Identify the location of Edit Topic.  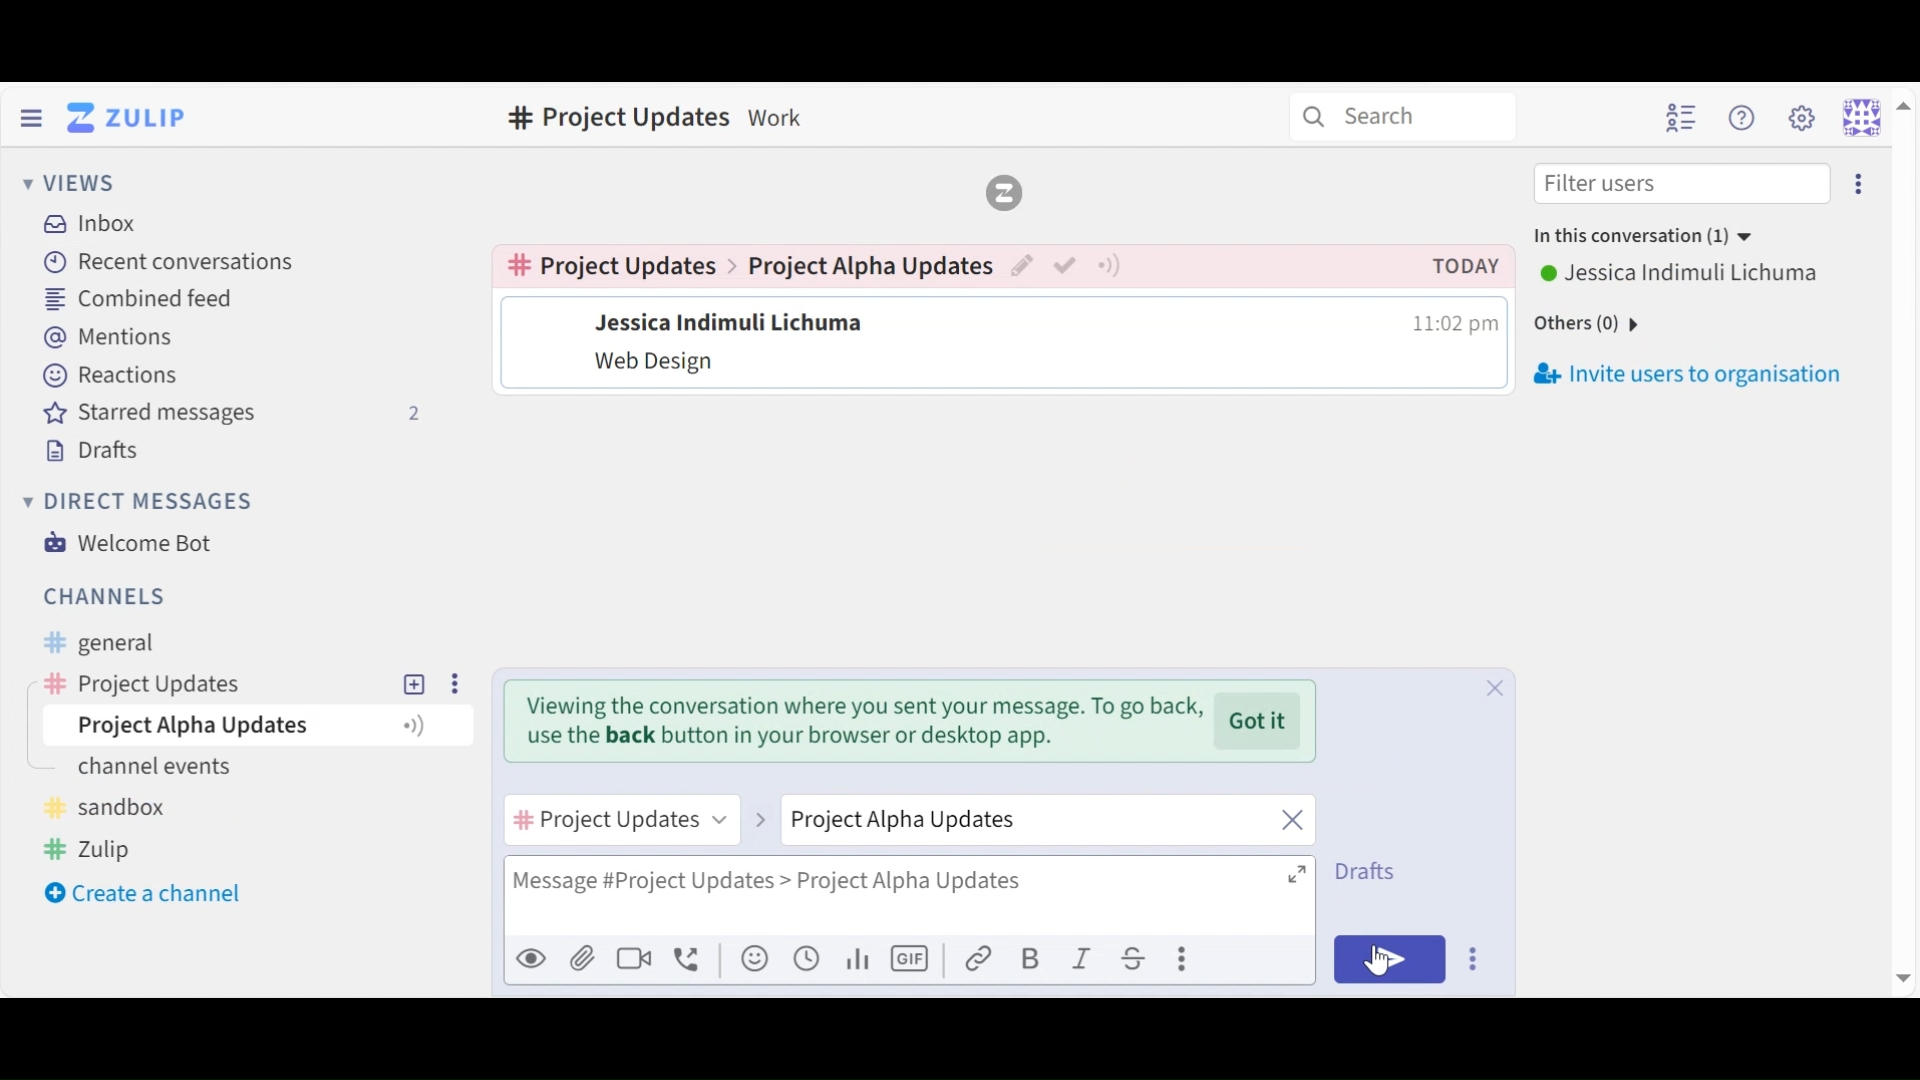
(1021, 266).